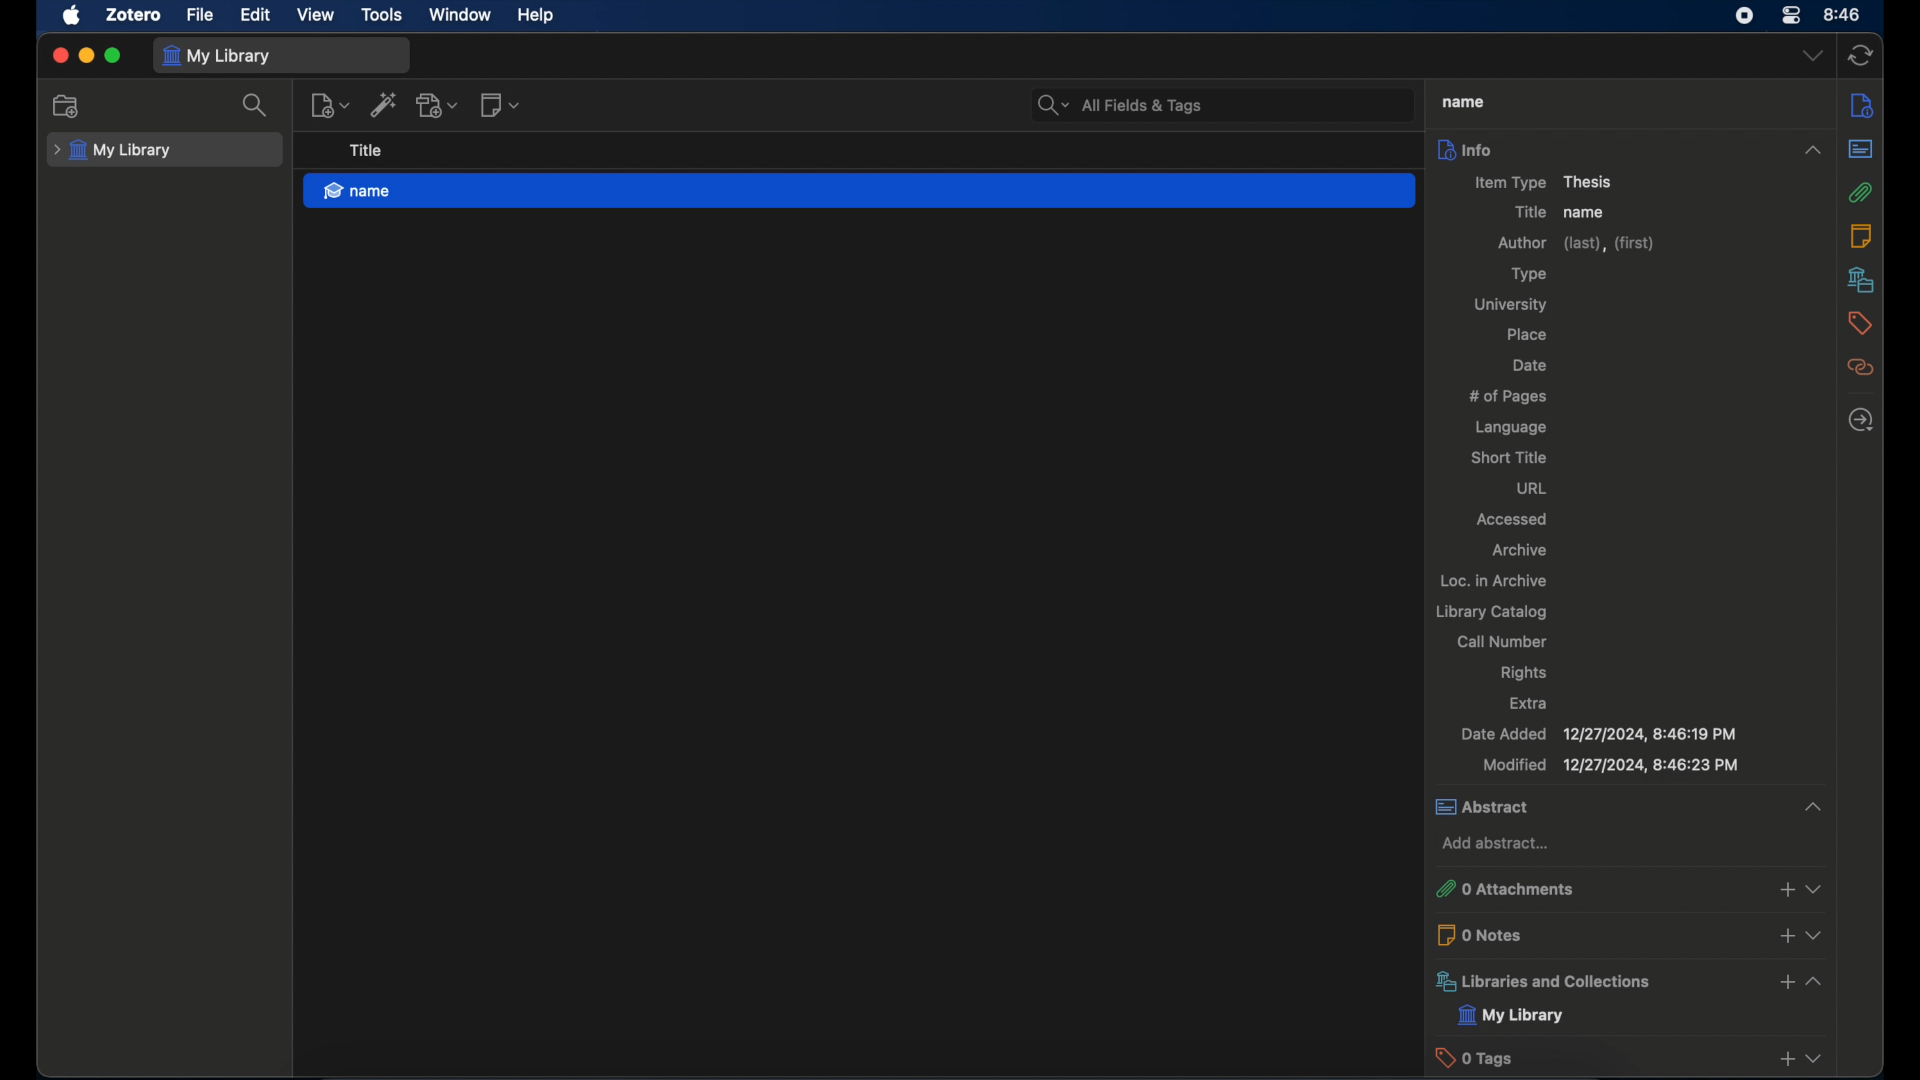  I want to click on control center, so click(1790, 16).